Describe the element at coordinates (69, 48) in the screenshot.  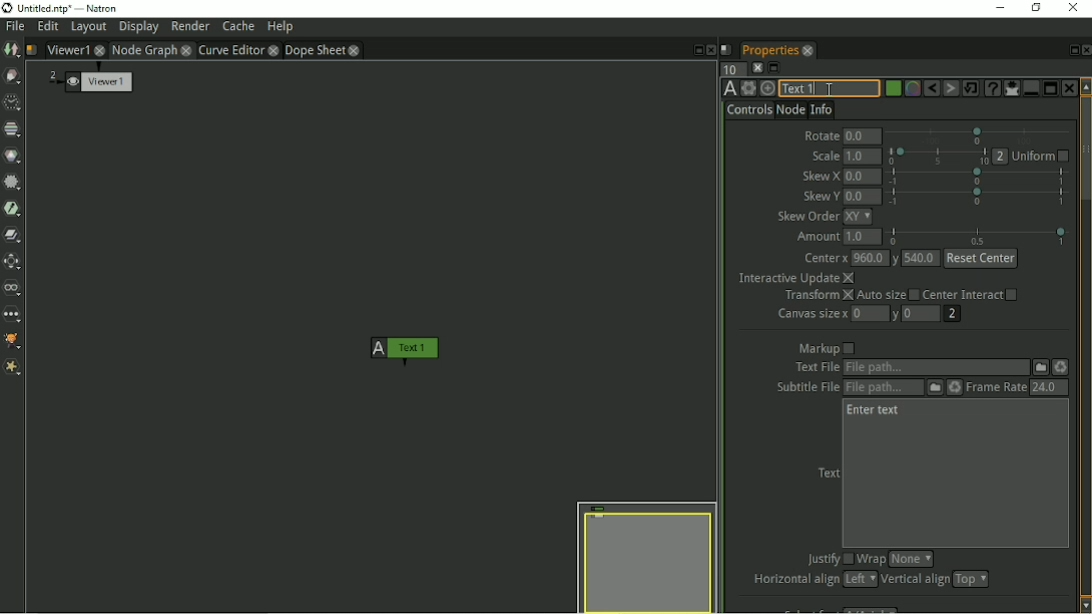
I see `Viewer1` at that location.